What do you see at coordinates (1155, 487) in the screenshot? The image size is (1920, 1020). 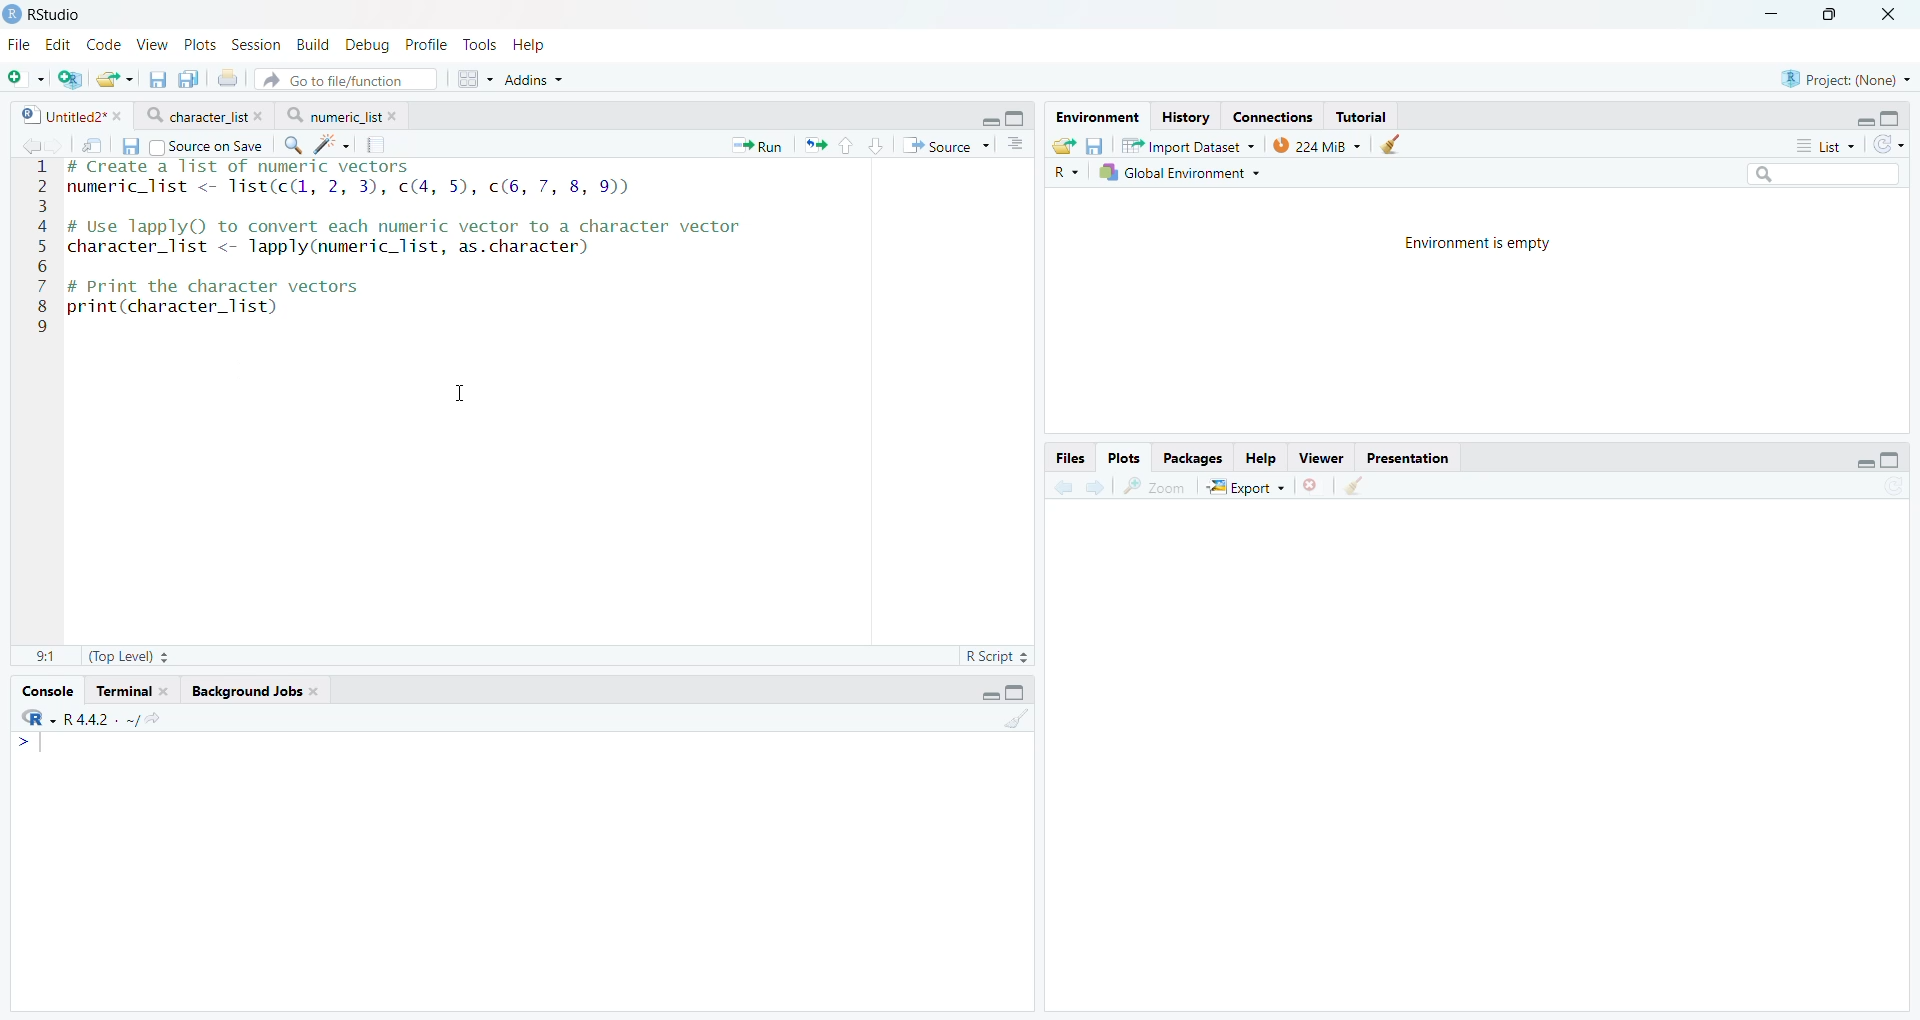 I see `Zoom` at bounding box center [1155, 487].